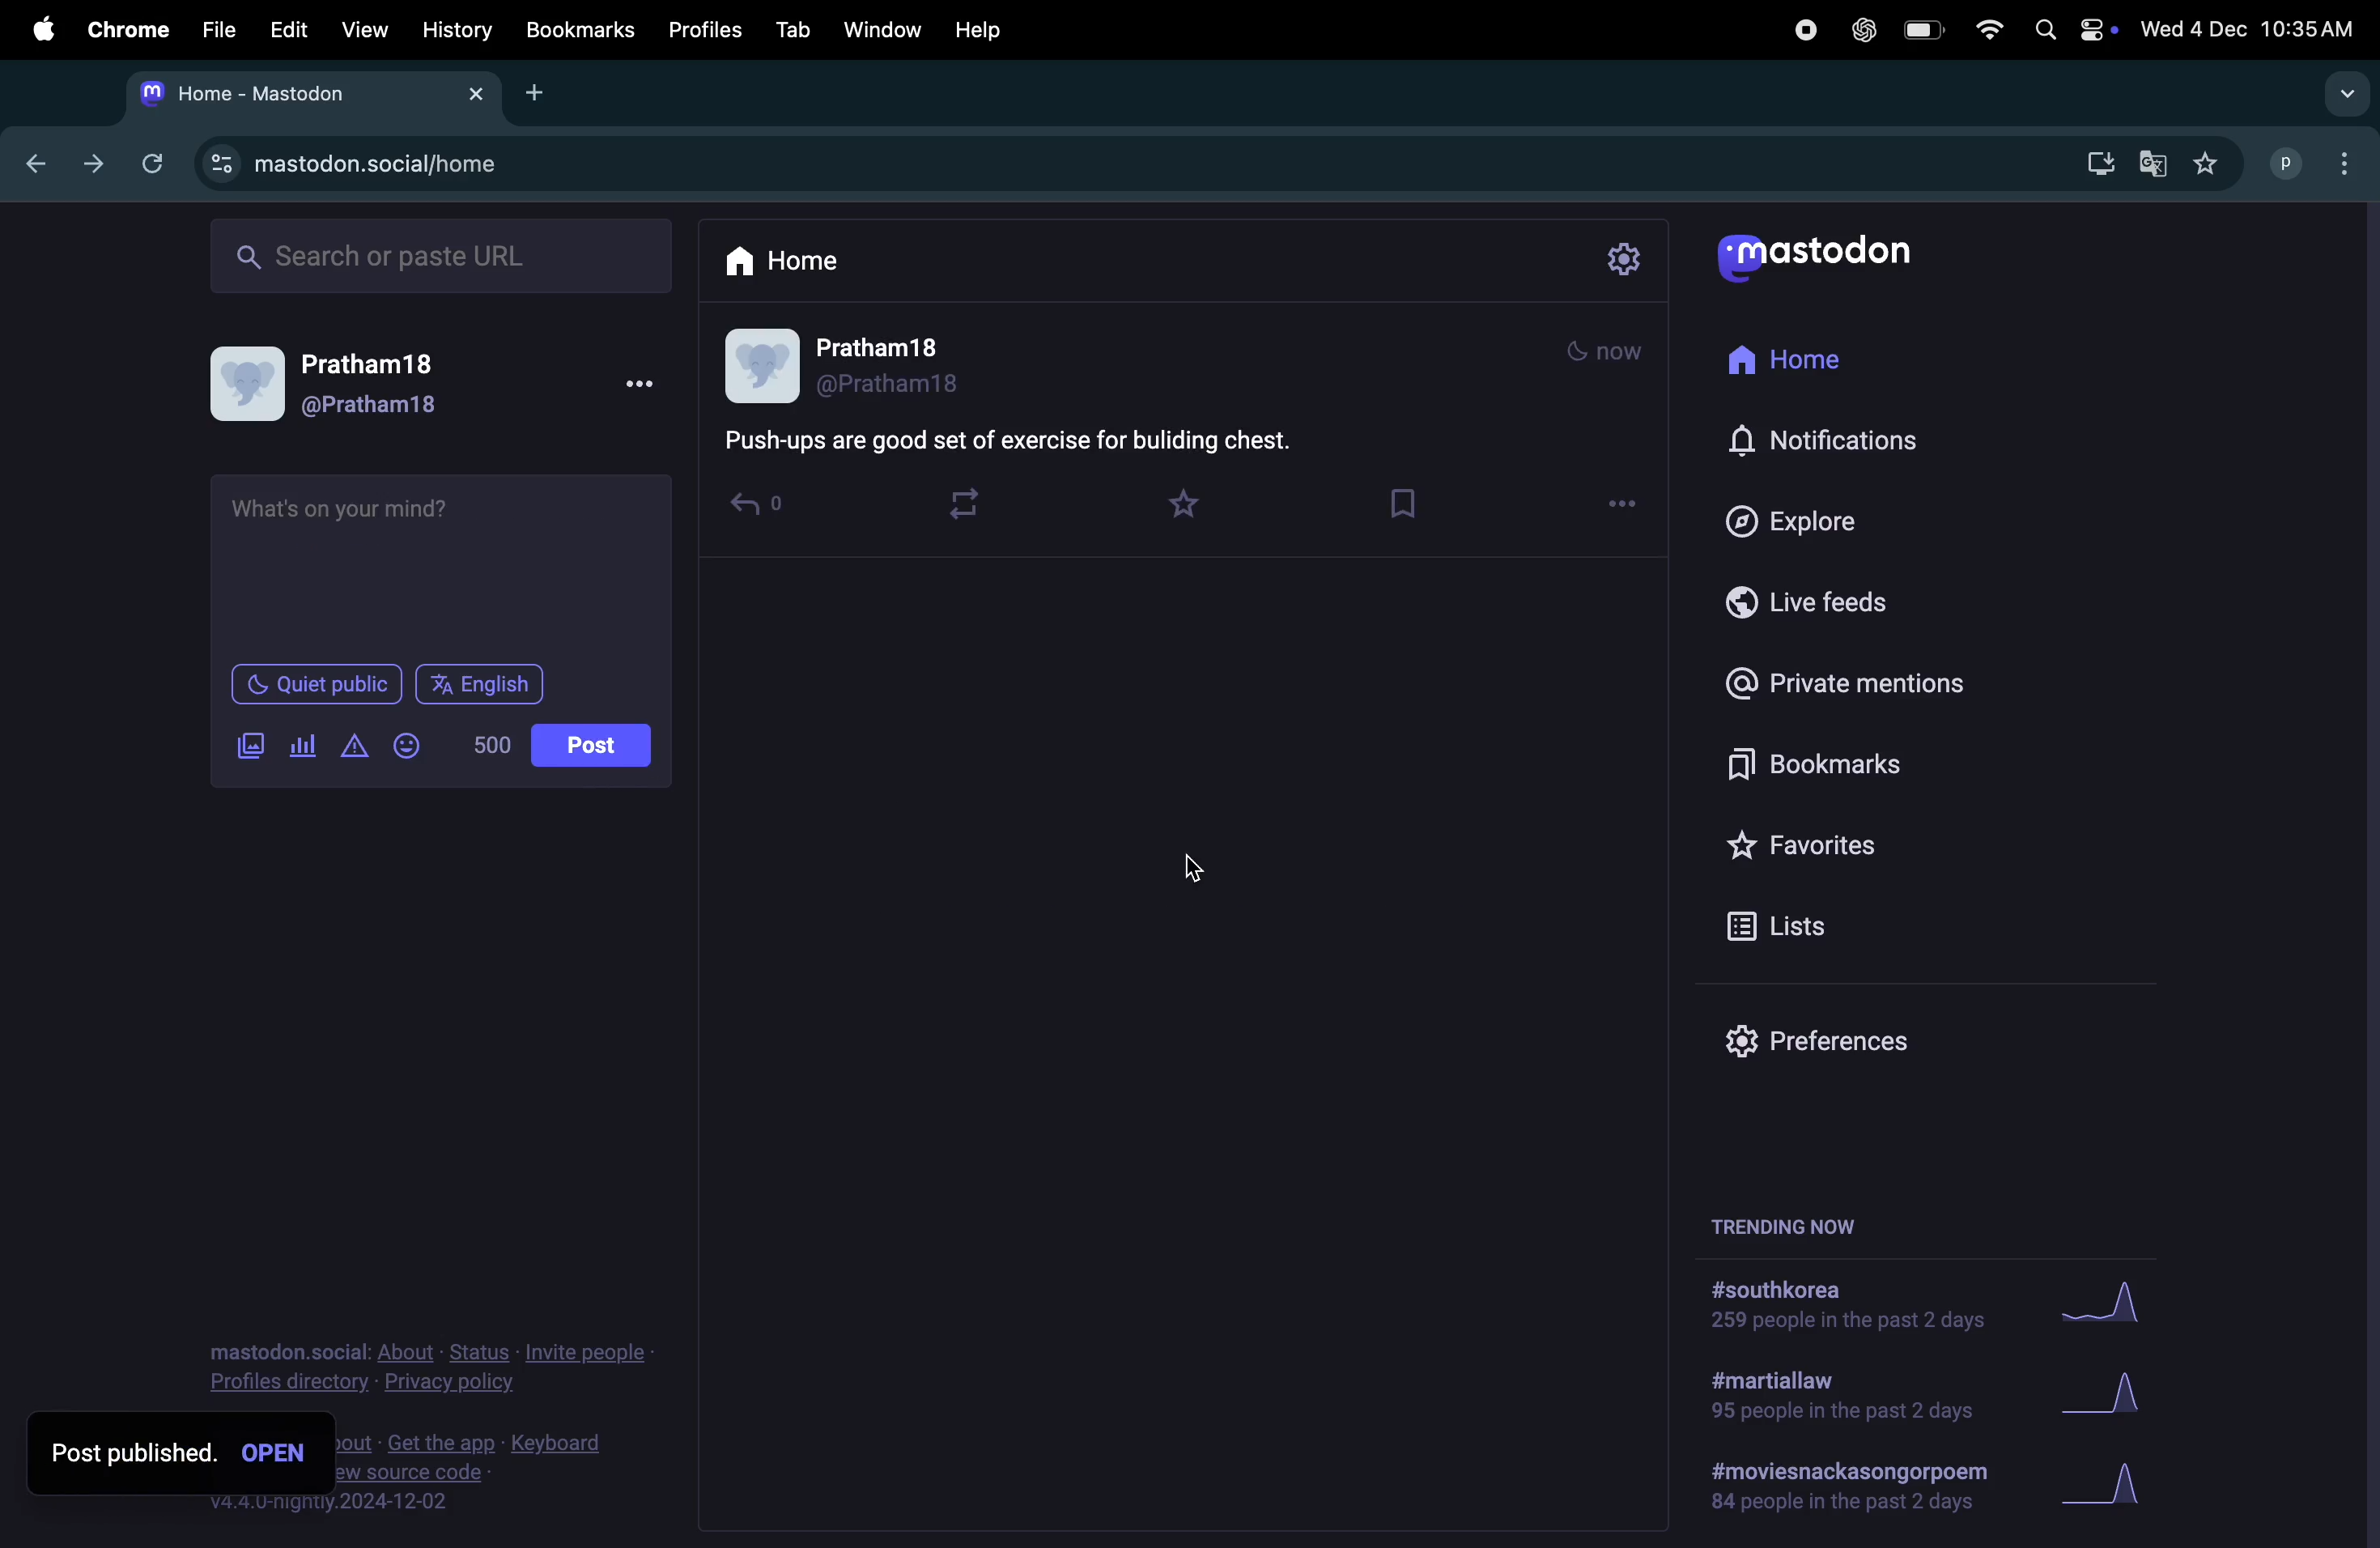  Describe the element at coordinates (445, 255) in the screenshot. I see `Search or paste url` at that location.